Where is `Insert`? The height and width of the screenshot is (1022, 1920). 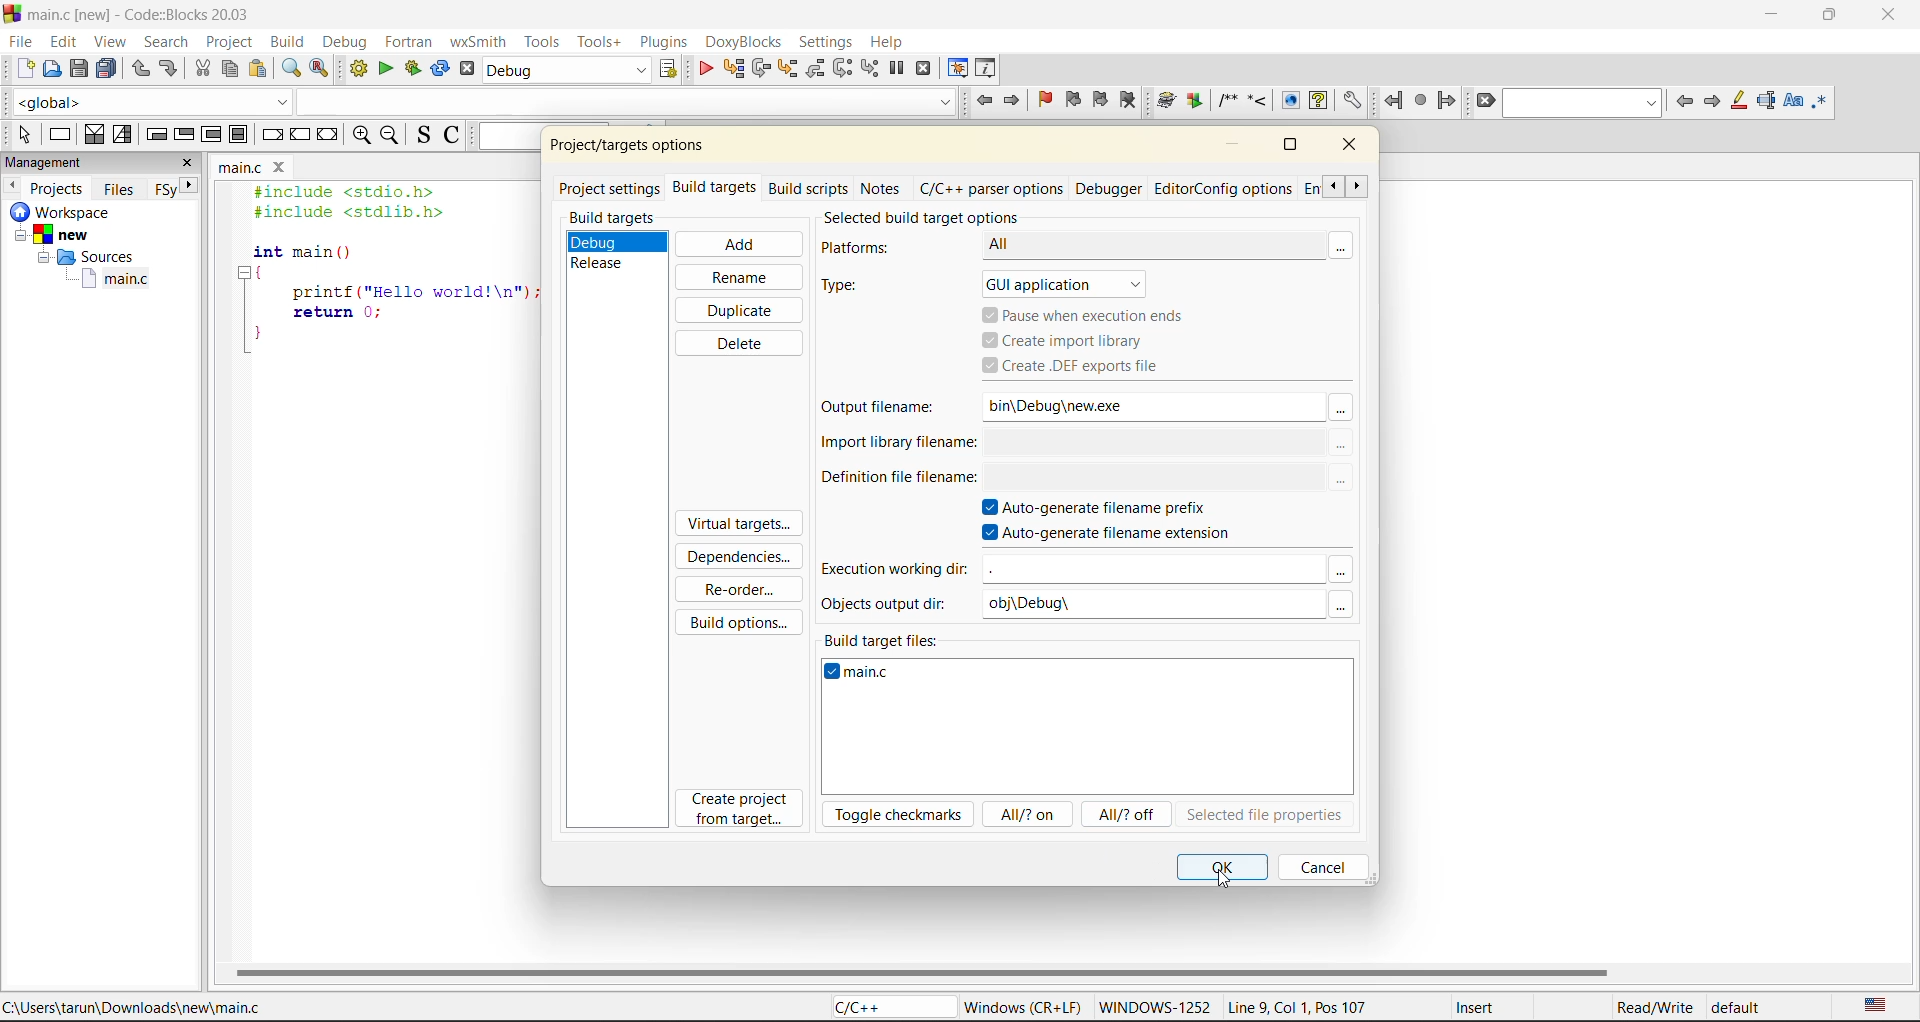 Insert is located at coordinates (1505, 1006).